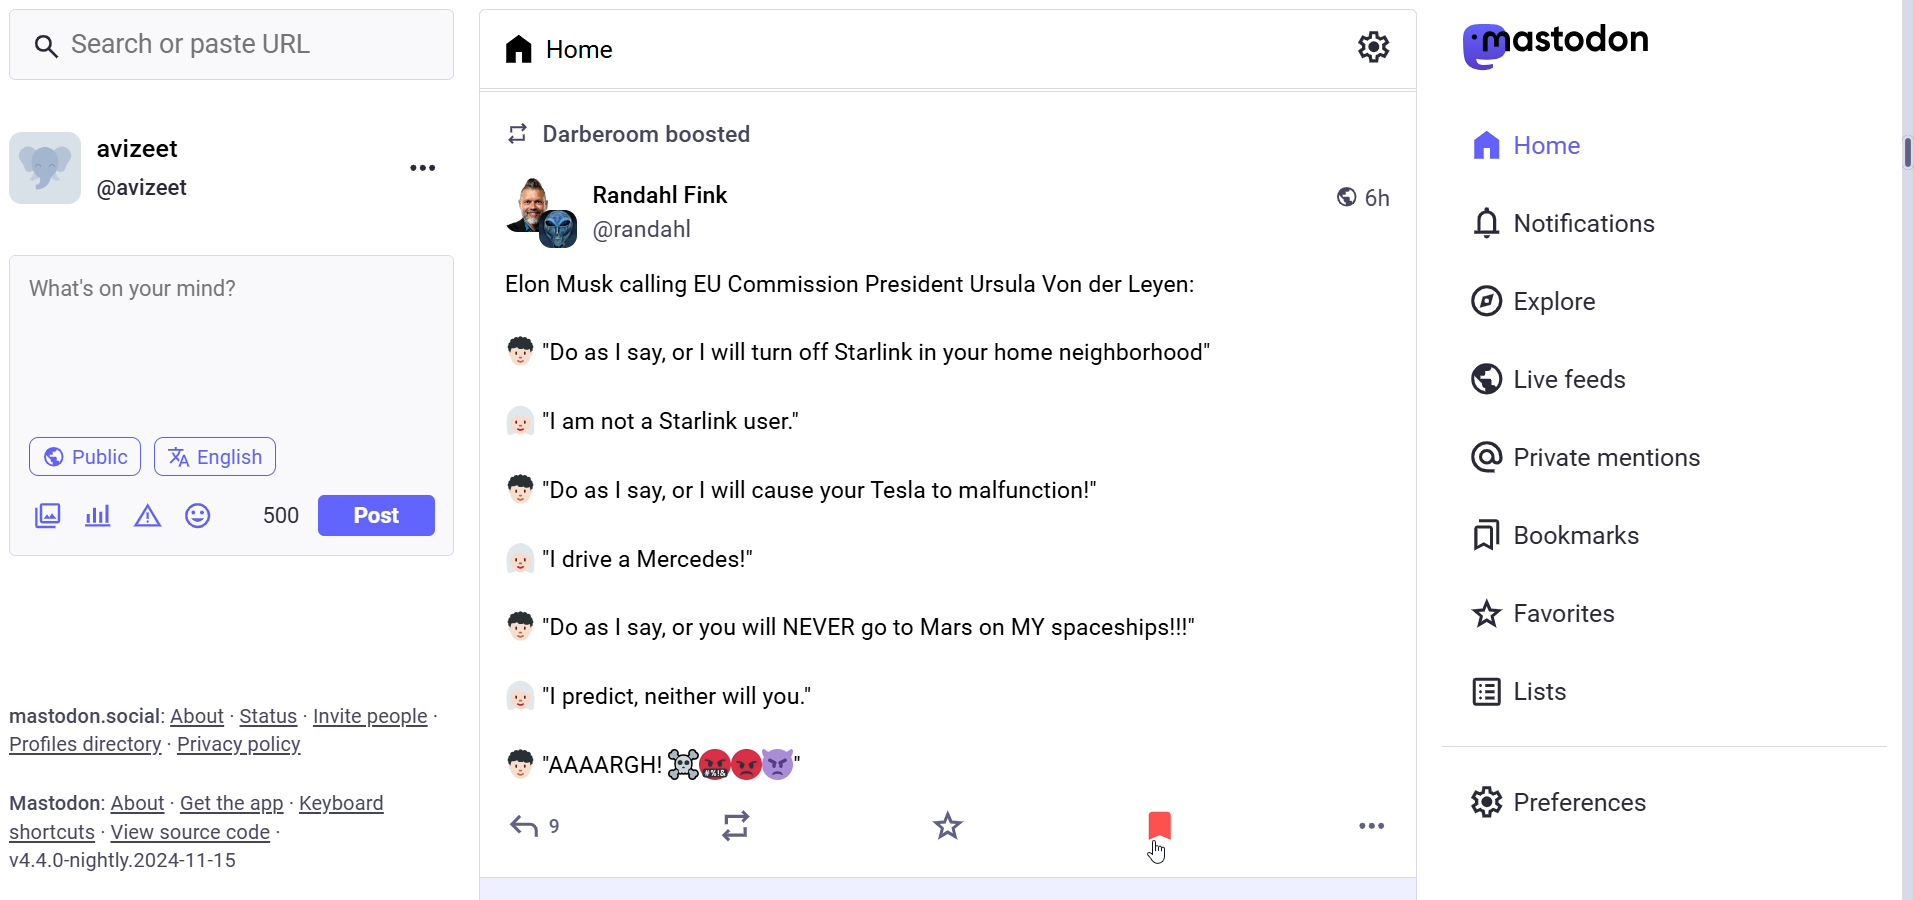 This screenshot has width=1914, height=900. I want to click on Emojis, so click(200, 514).